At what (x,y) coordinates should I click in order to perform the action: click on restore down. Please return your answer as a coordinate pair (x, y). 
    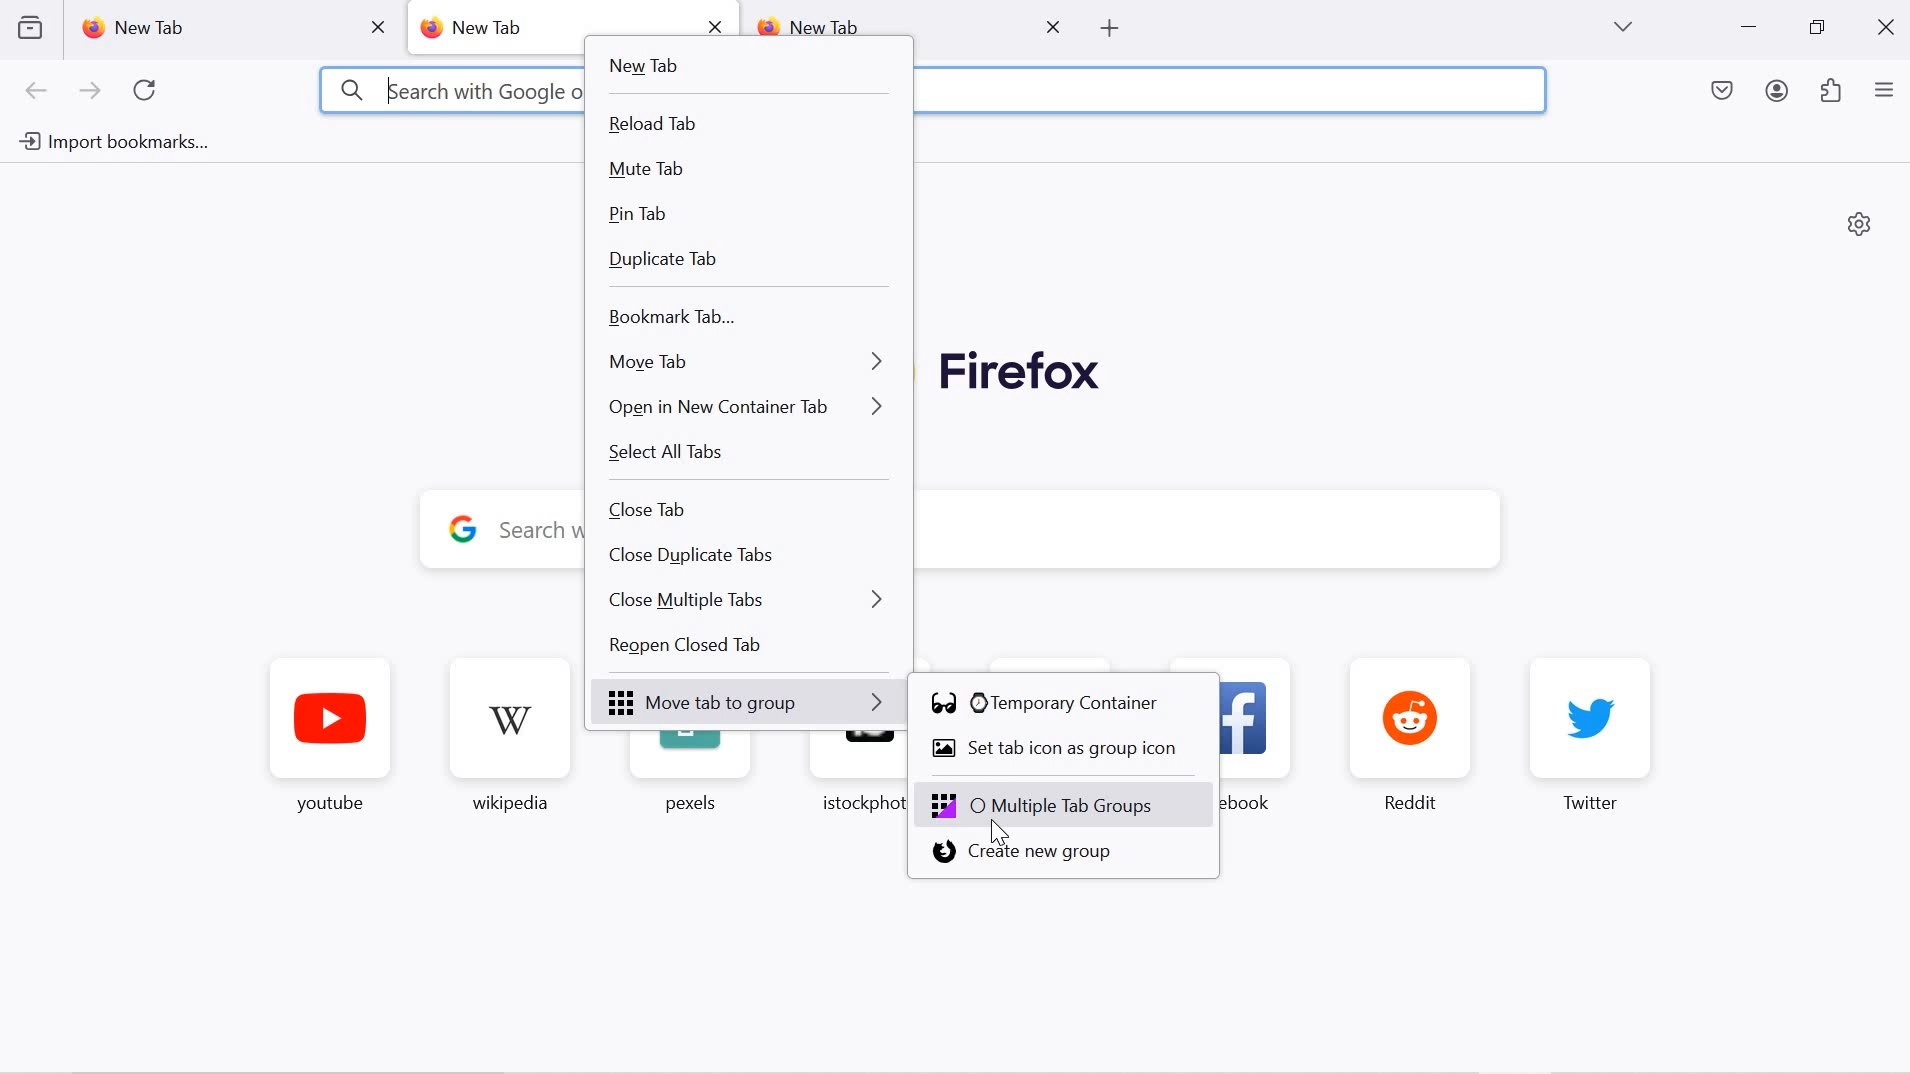
    Looking at the image, I should click on (1816, 28).